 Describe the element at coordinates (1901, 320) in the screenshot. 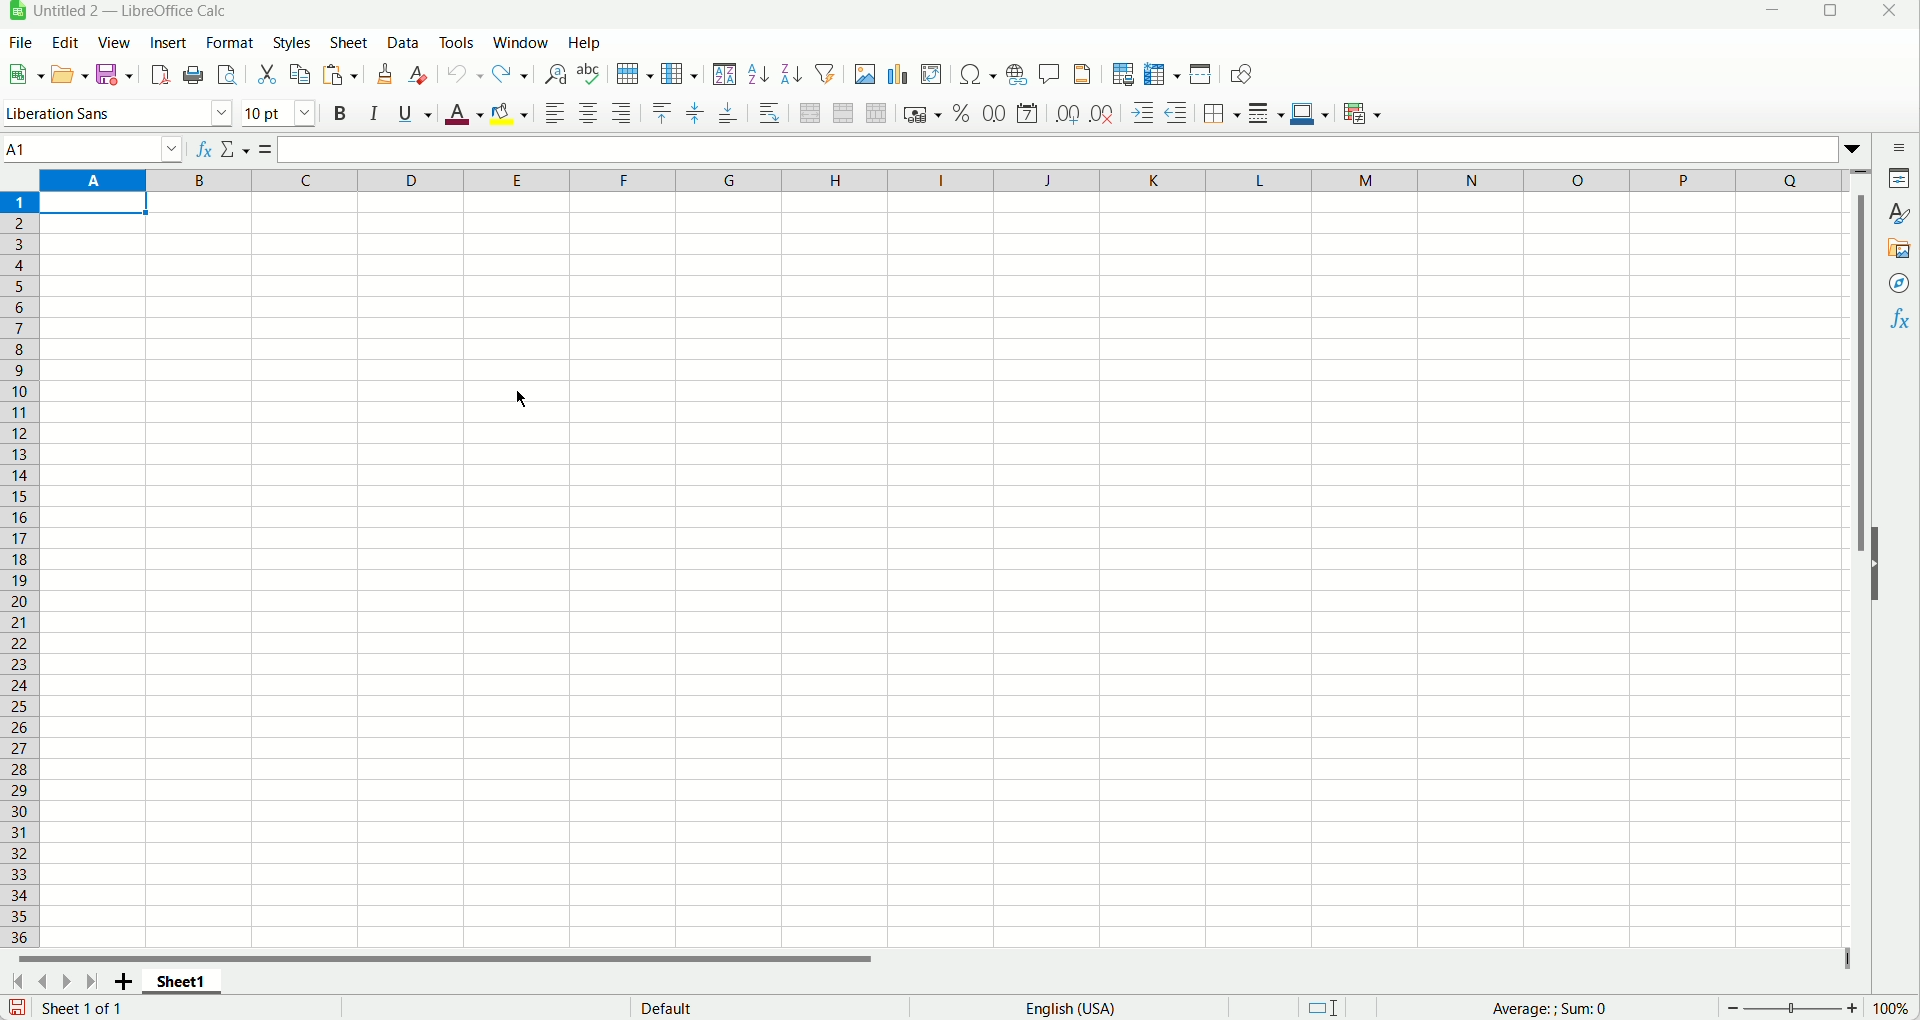

I see `Functions` at that location.